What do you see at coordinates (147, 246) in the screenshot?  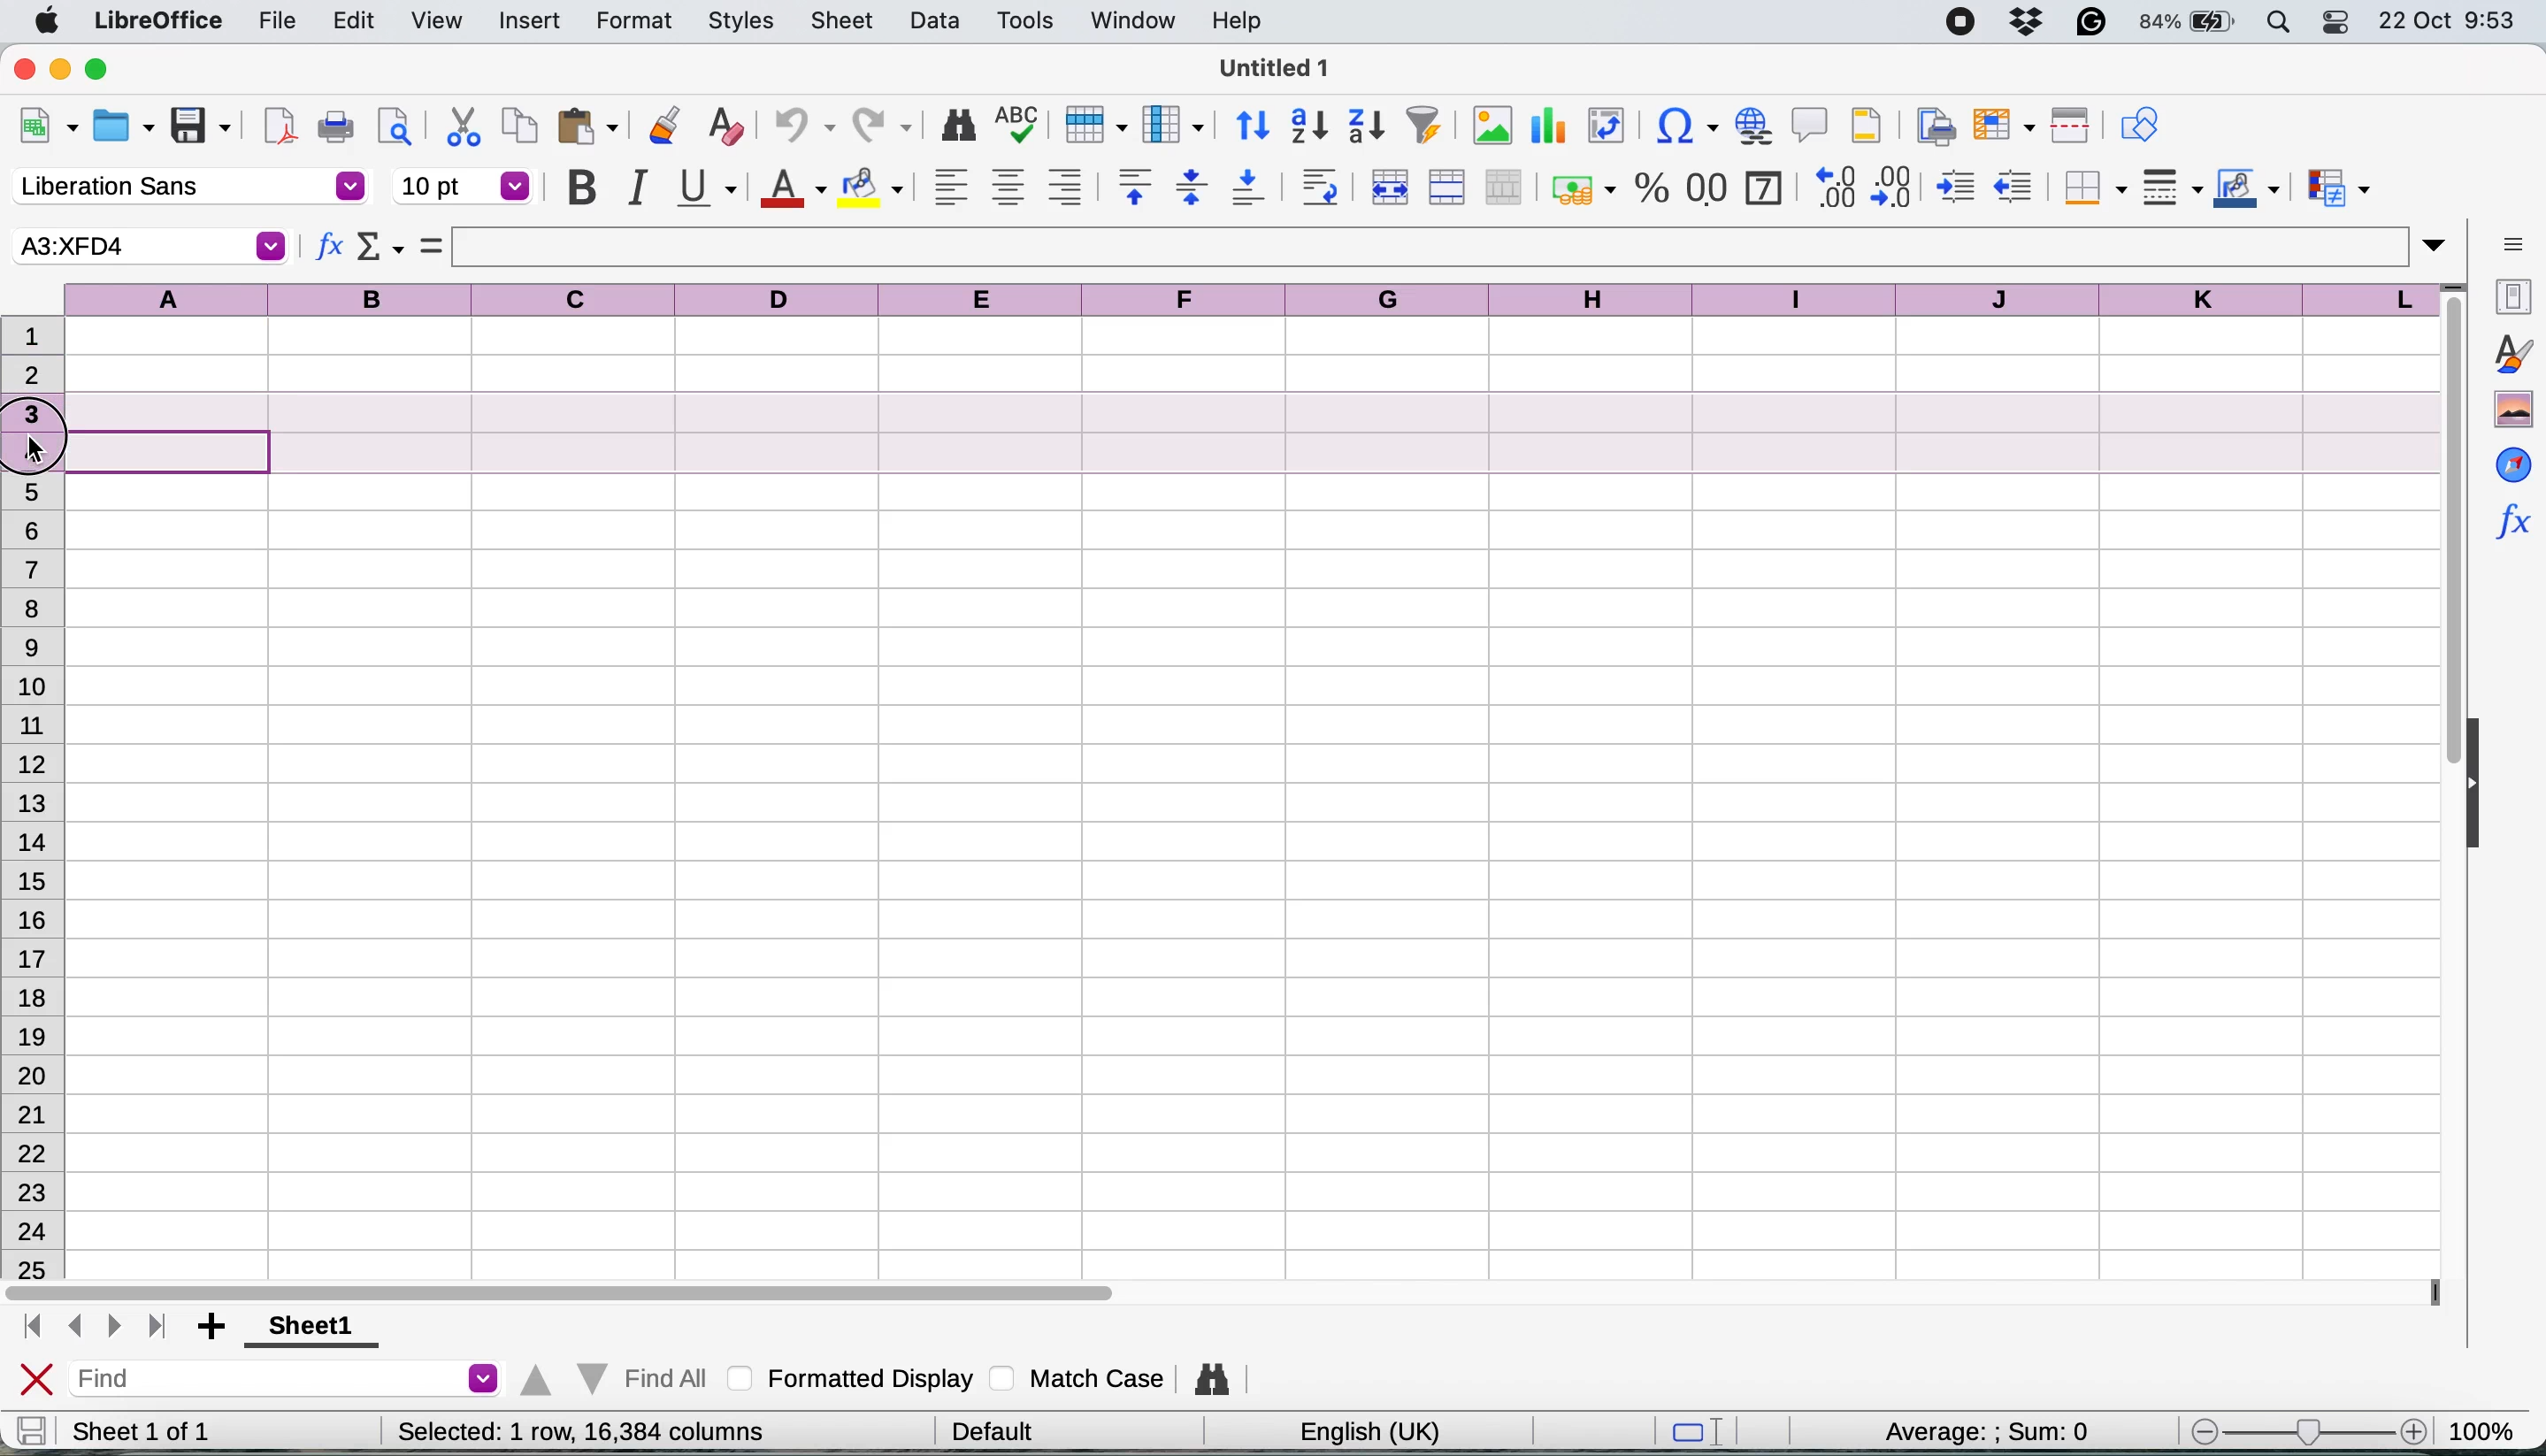 I see `selected cell` at bounding box center [147, 246].